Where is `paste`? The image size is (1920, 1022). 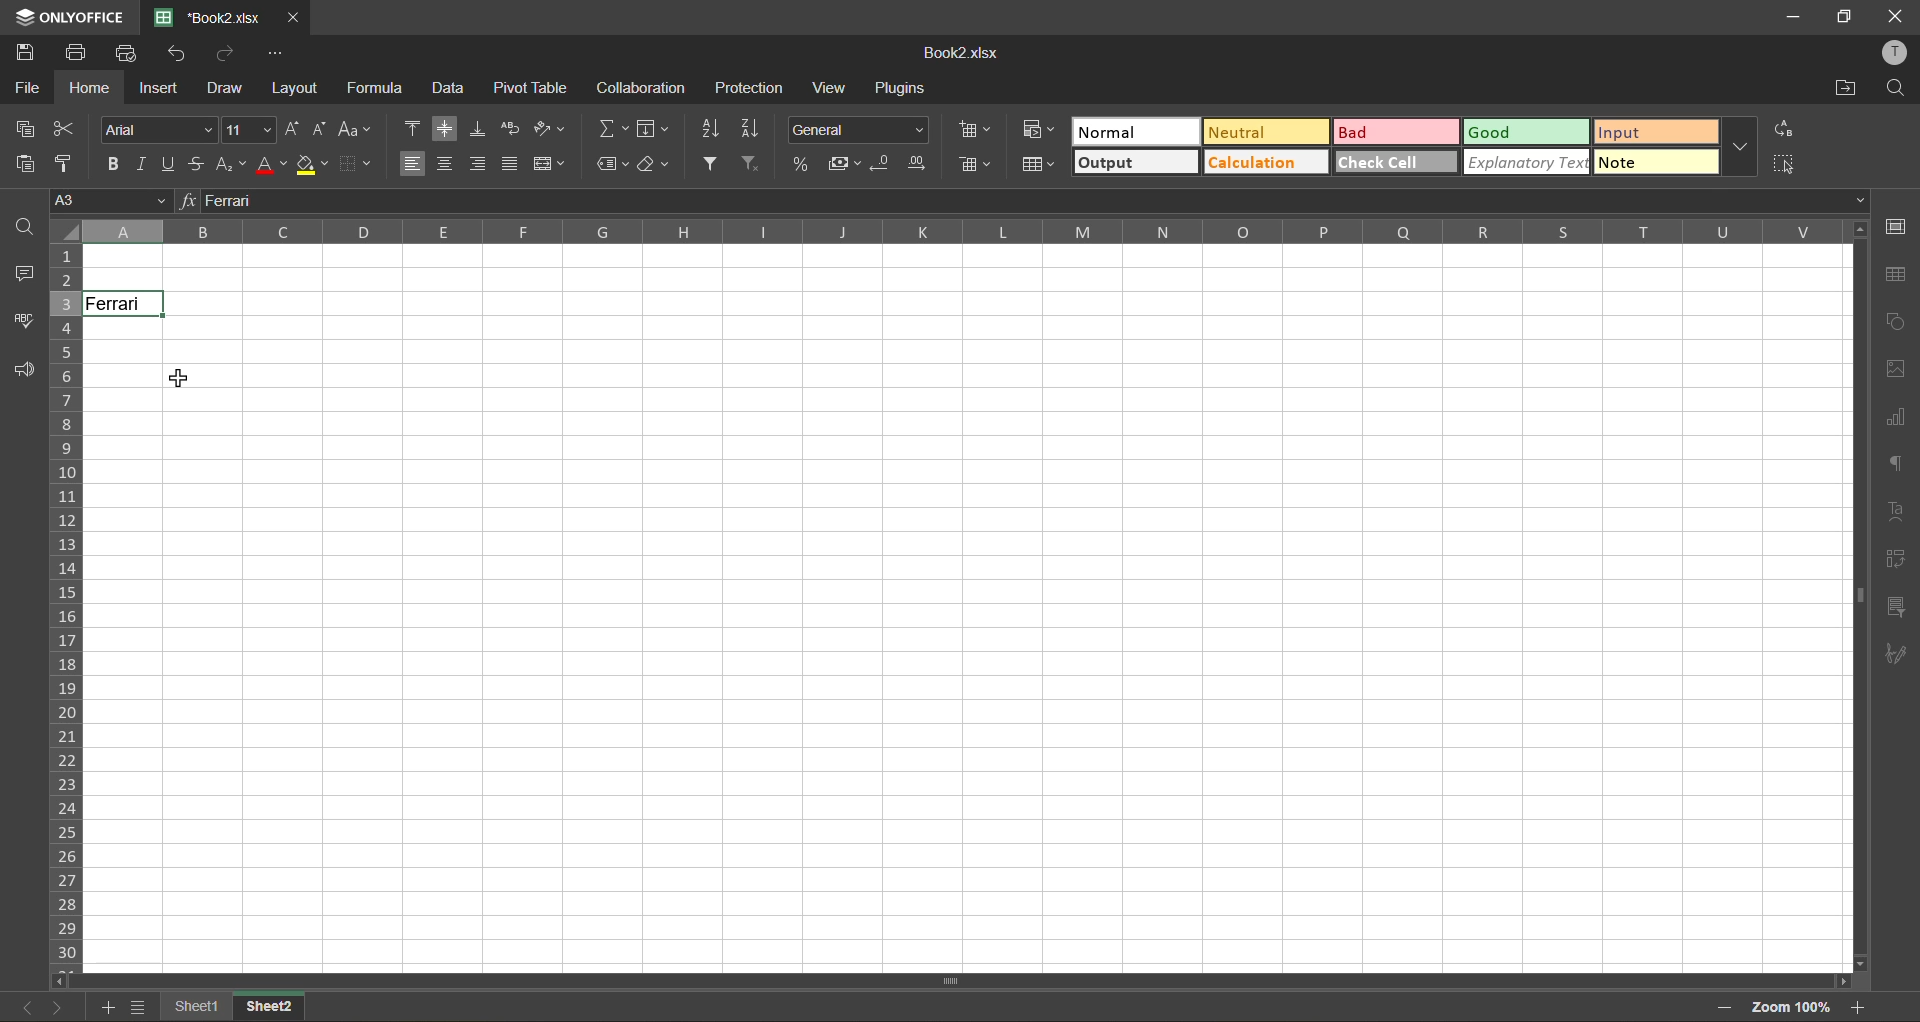
paste is located at coordinates (24, 164).